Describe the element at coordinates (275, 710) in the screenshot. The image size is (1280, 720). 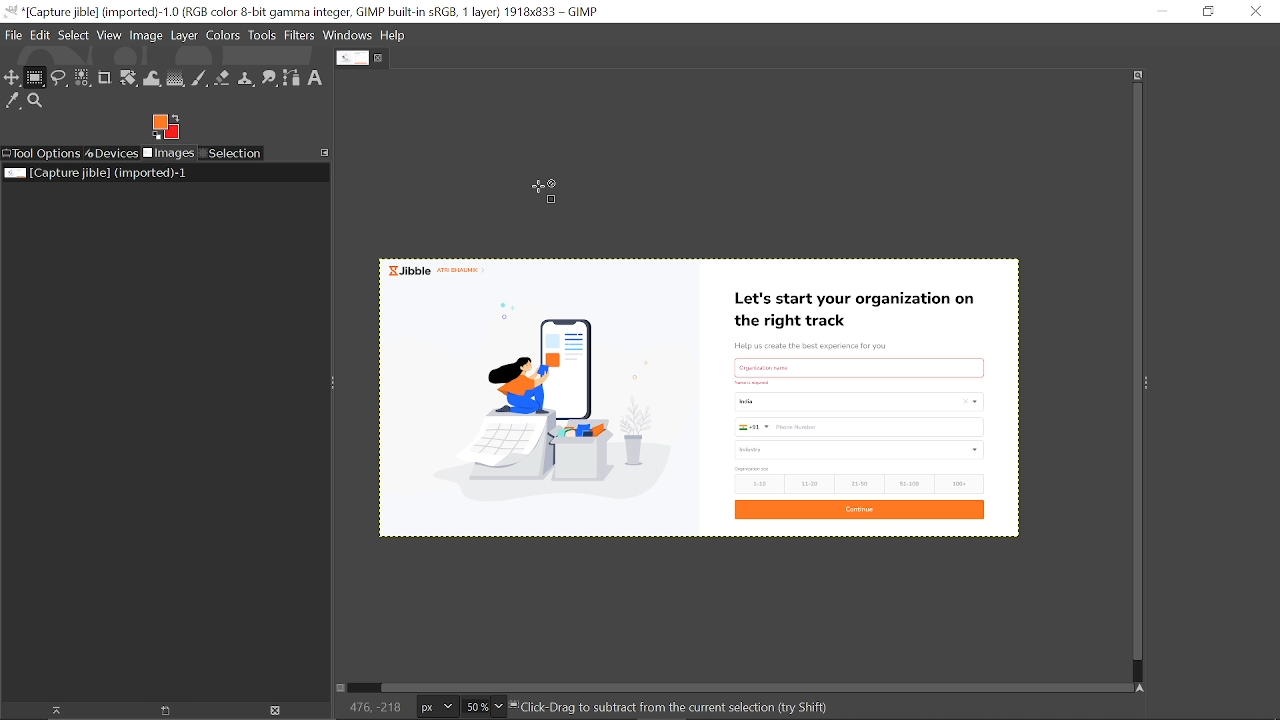
I see `Delete` at that location.